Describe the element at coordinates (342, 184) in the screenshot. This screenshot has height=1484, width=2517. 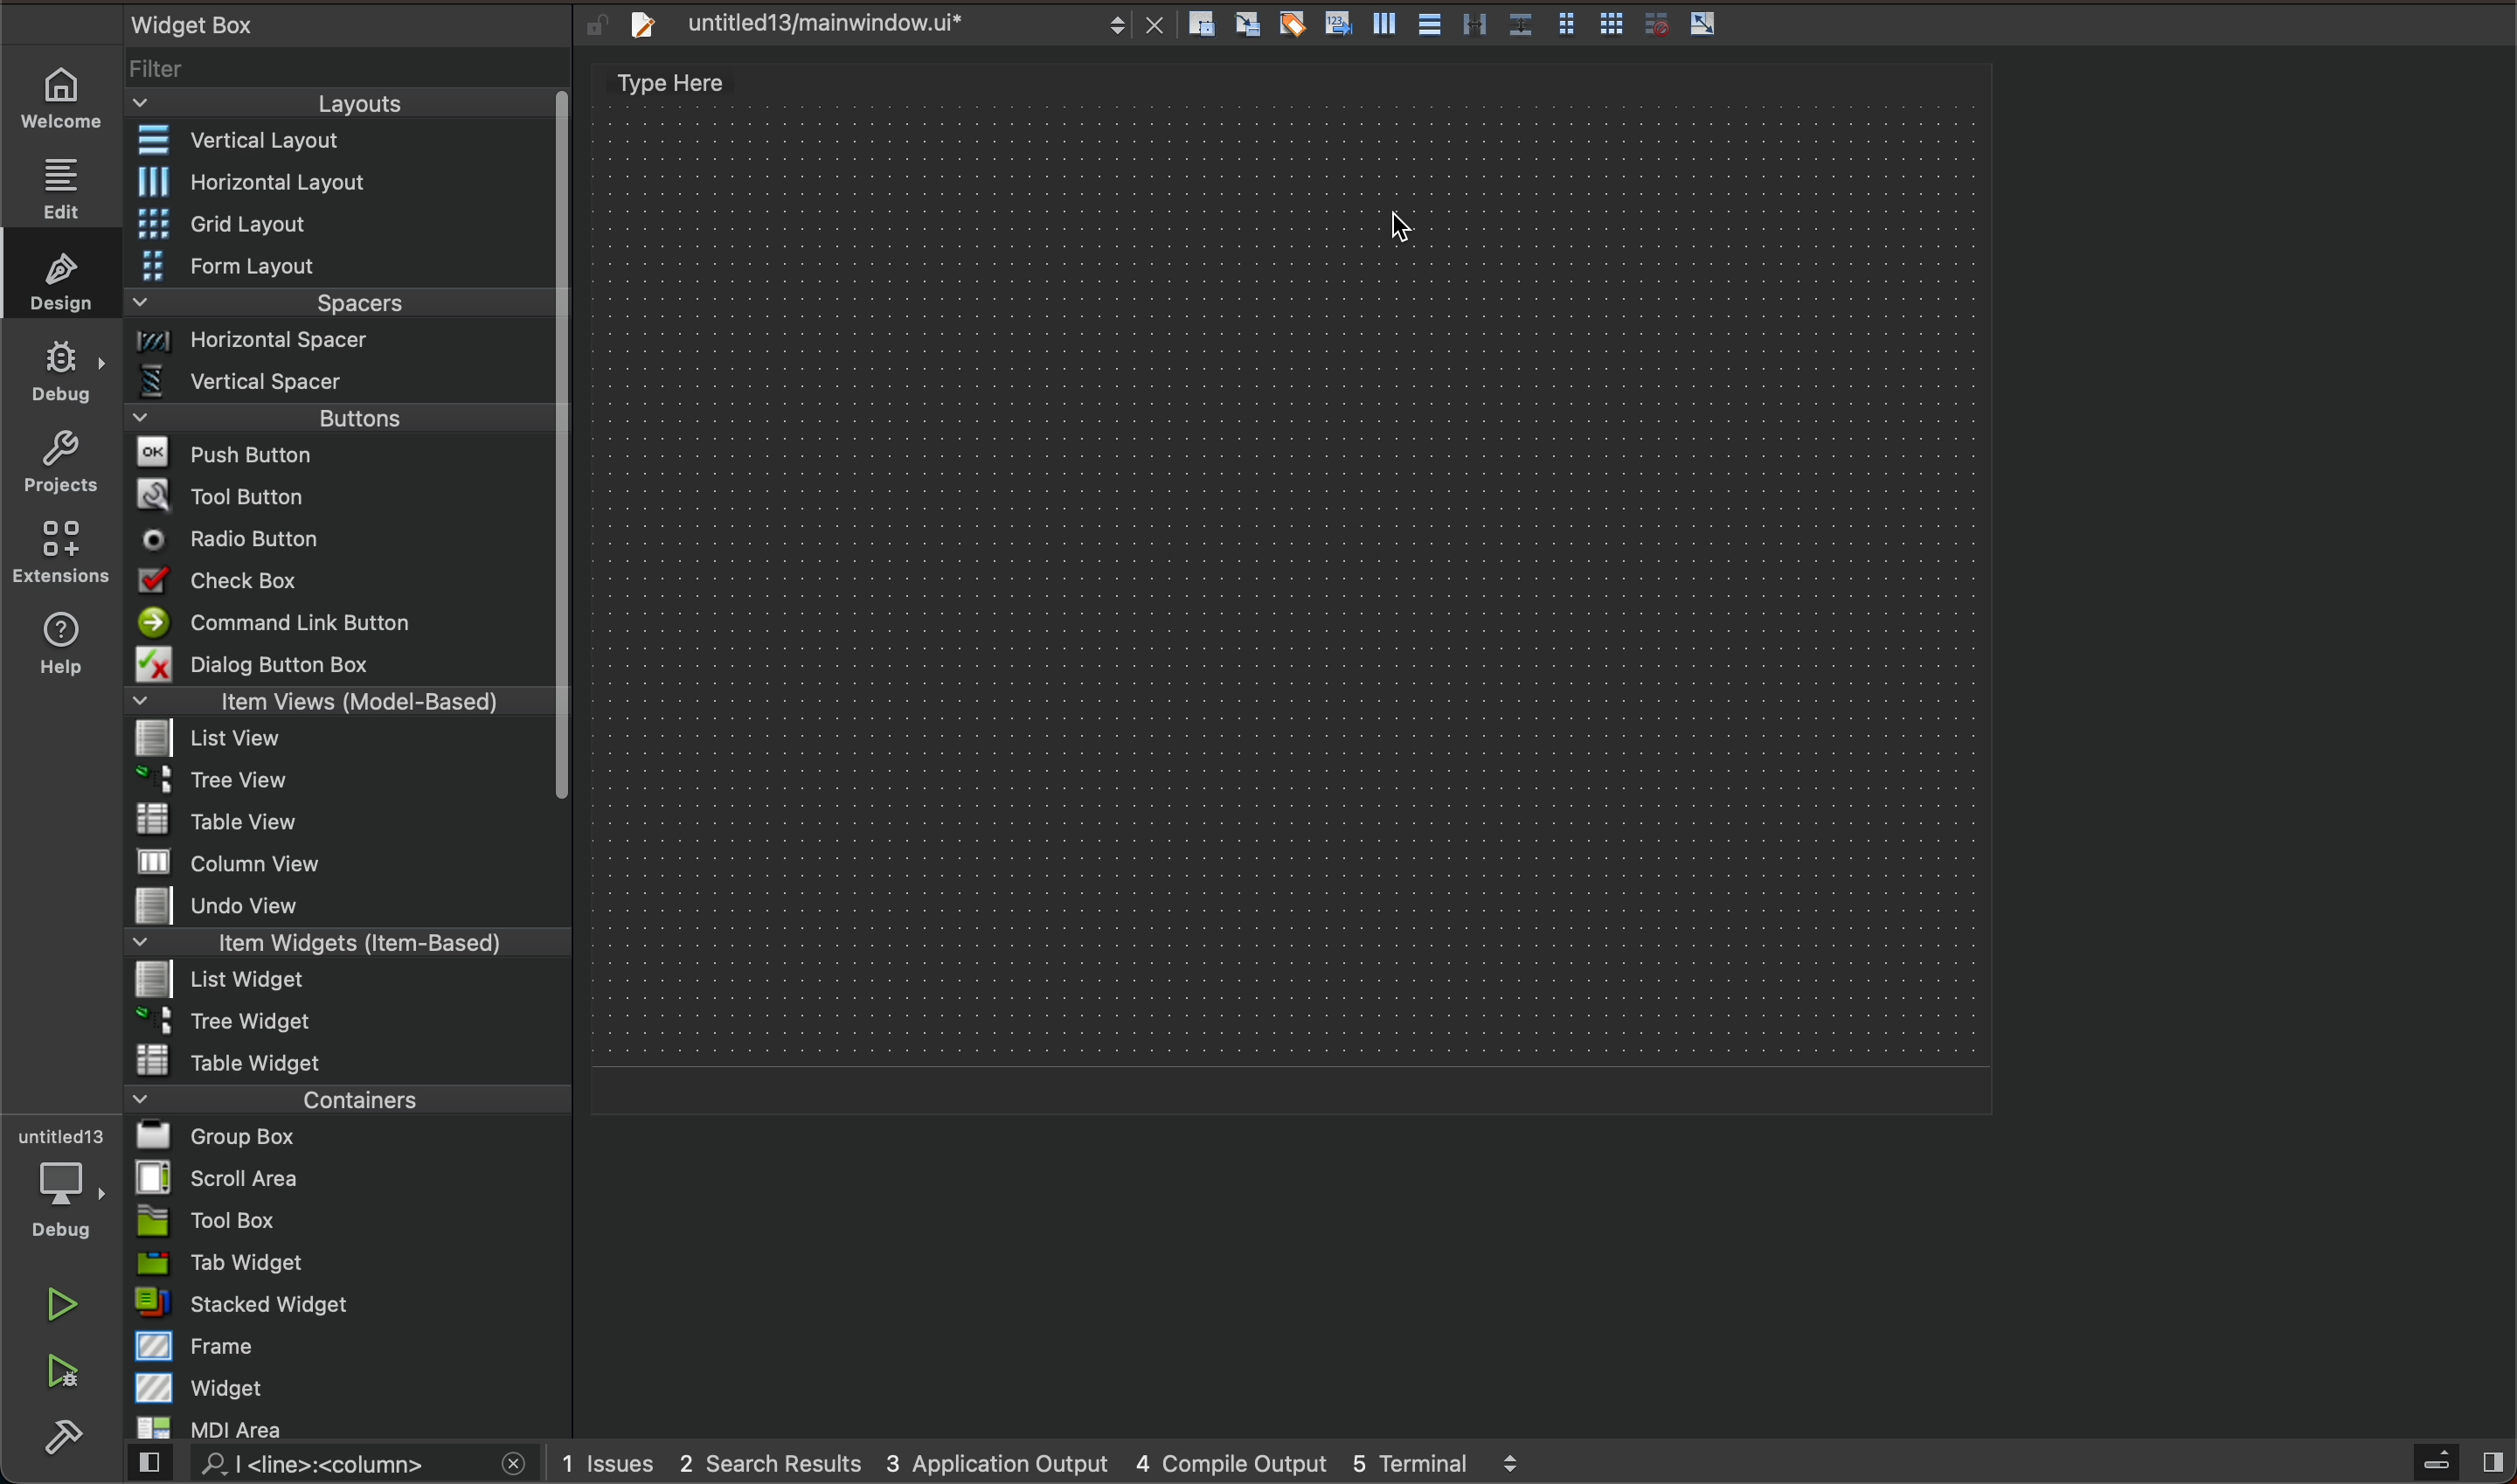
I see `Horizontal layout` at that location.